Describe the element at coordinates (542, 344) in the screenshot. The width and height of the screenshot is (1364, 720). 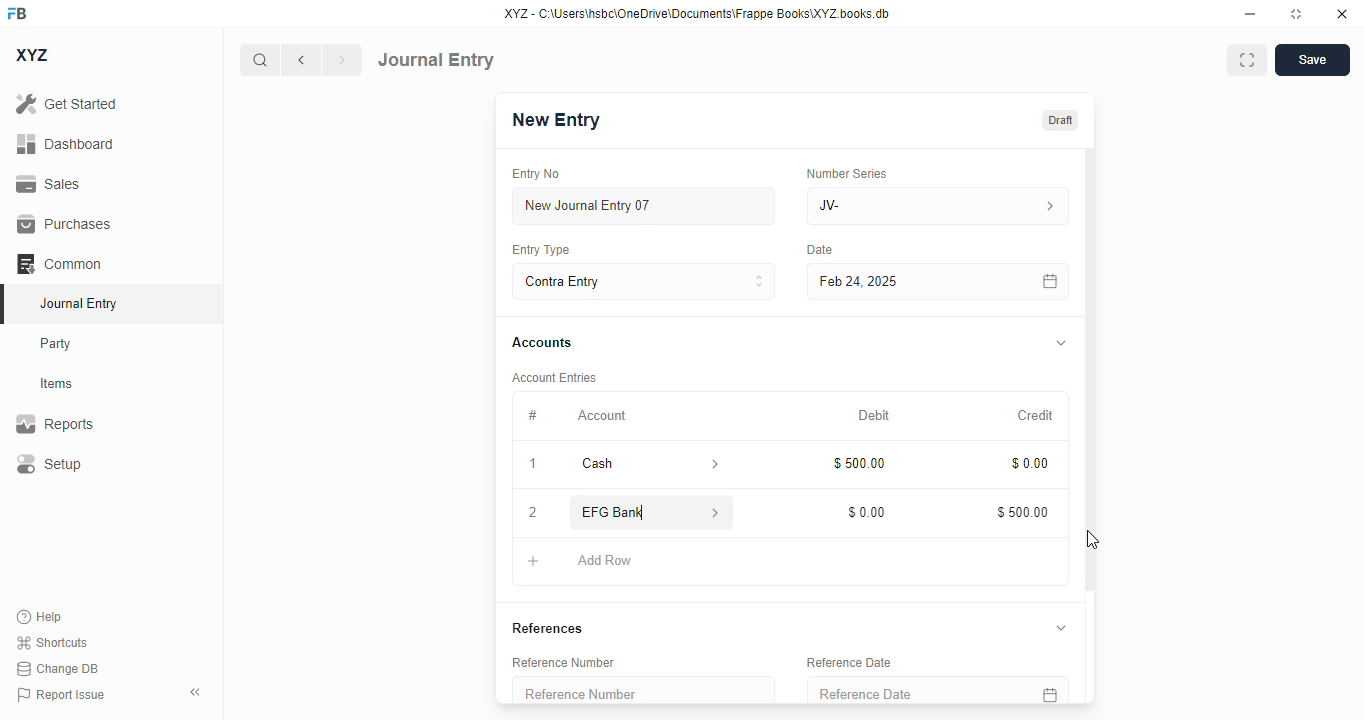
I see `accounts` at that location.